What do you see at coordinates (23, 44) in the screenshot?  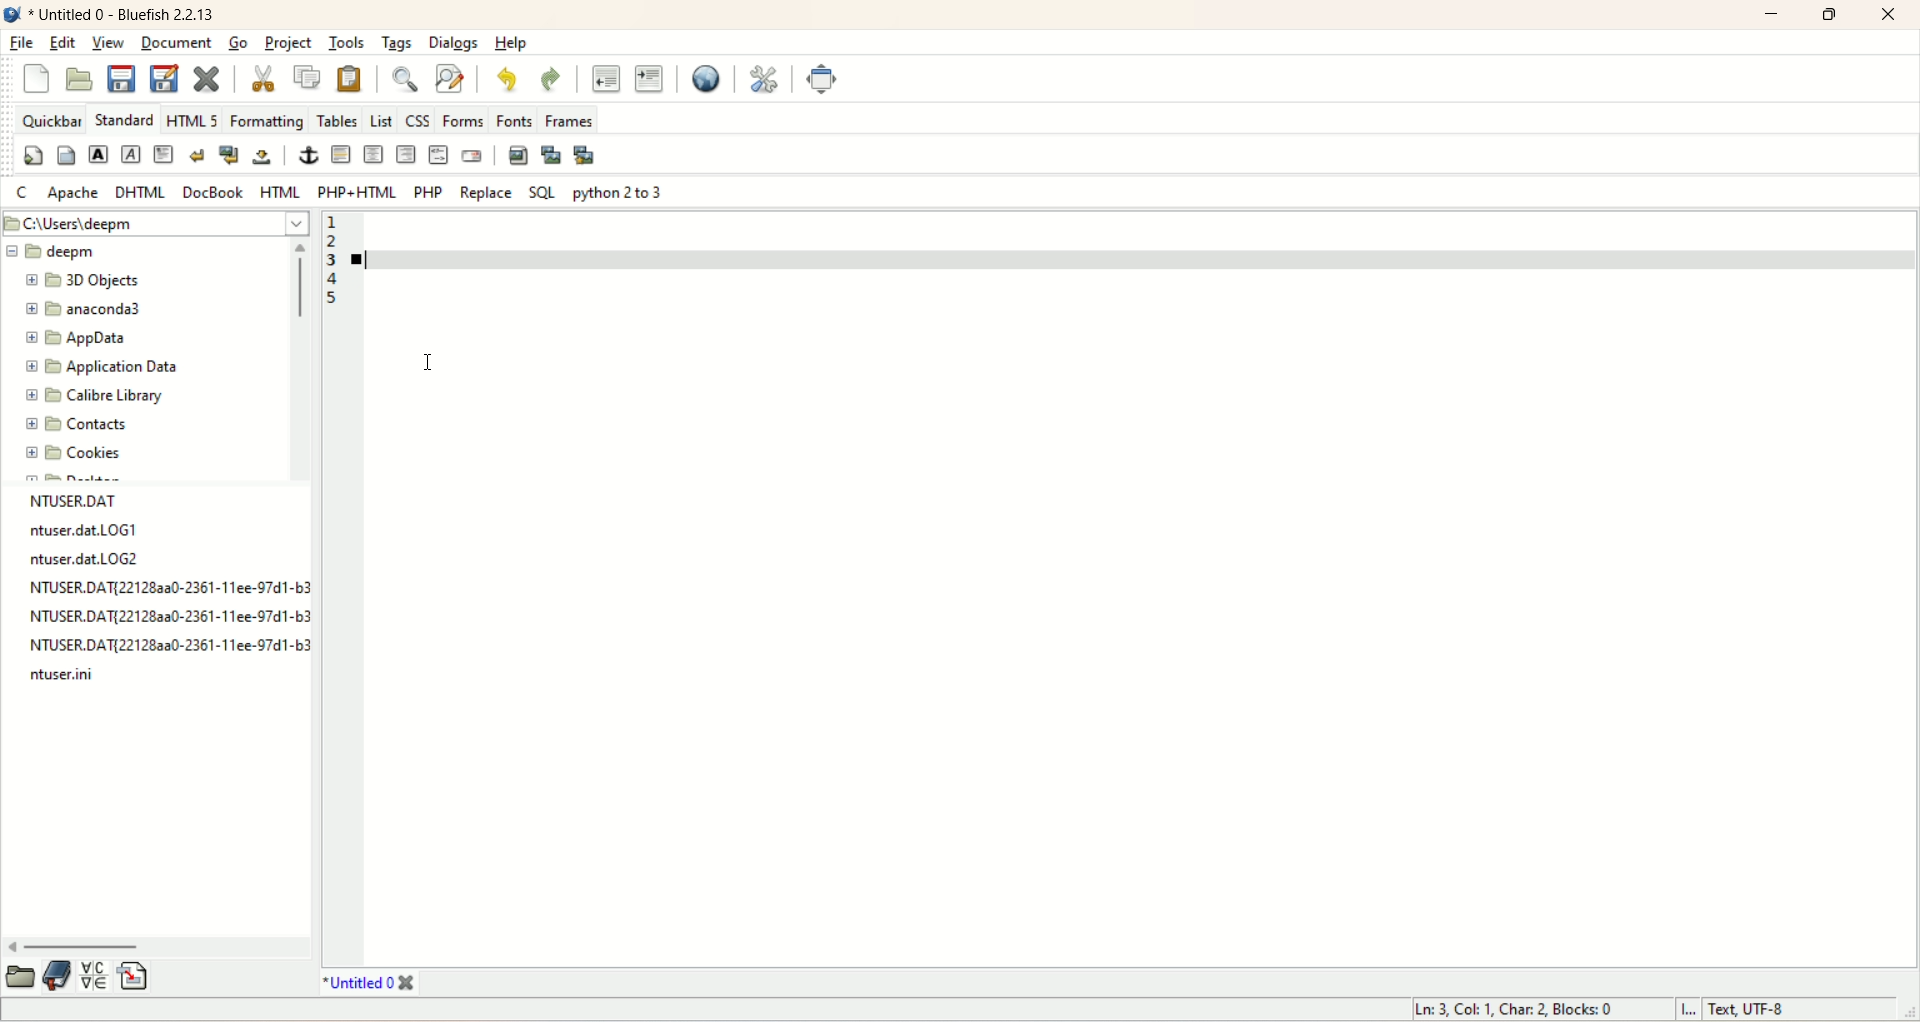 I see `file` at bounding box center [23, 44].